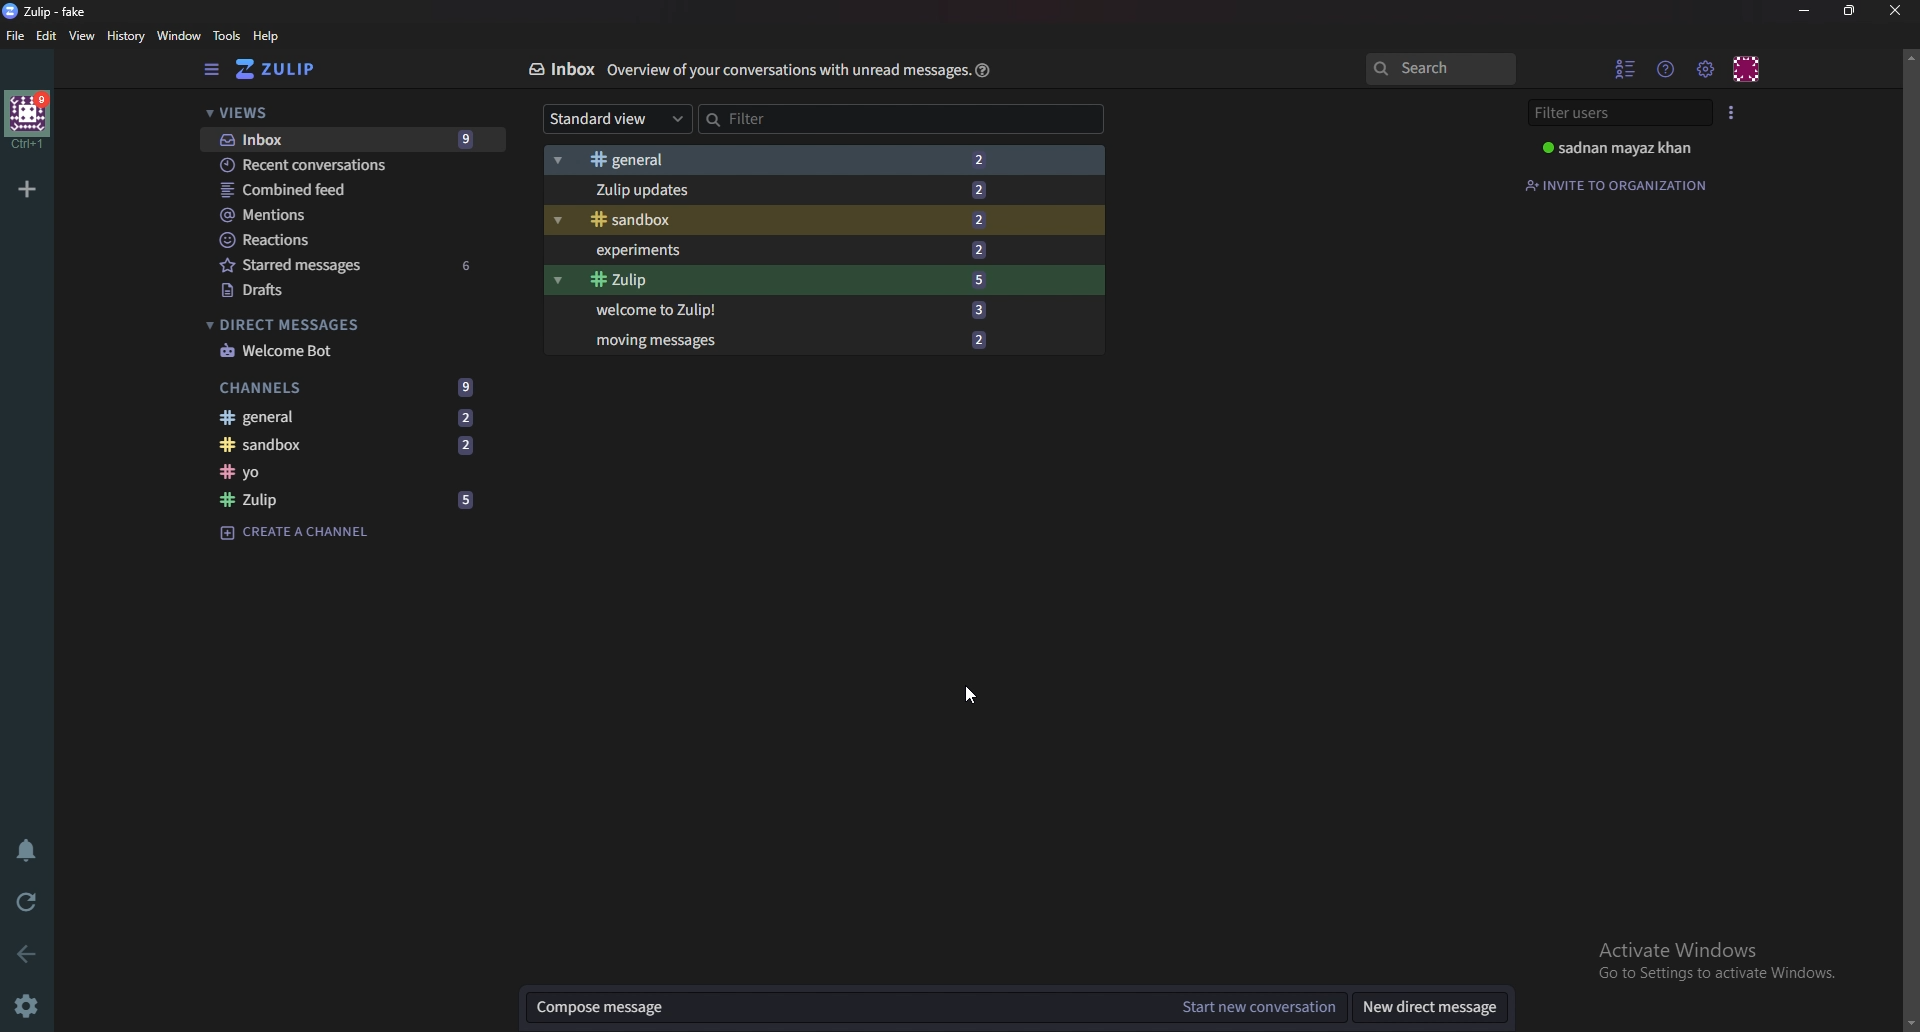 Image resolution: width=1920 pixels, height=1032 pixels. What do you see at coordinates (227, 36) in the screenshot?
I see `Tools` at bounding box center [227, 36].